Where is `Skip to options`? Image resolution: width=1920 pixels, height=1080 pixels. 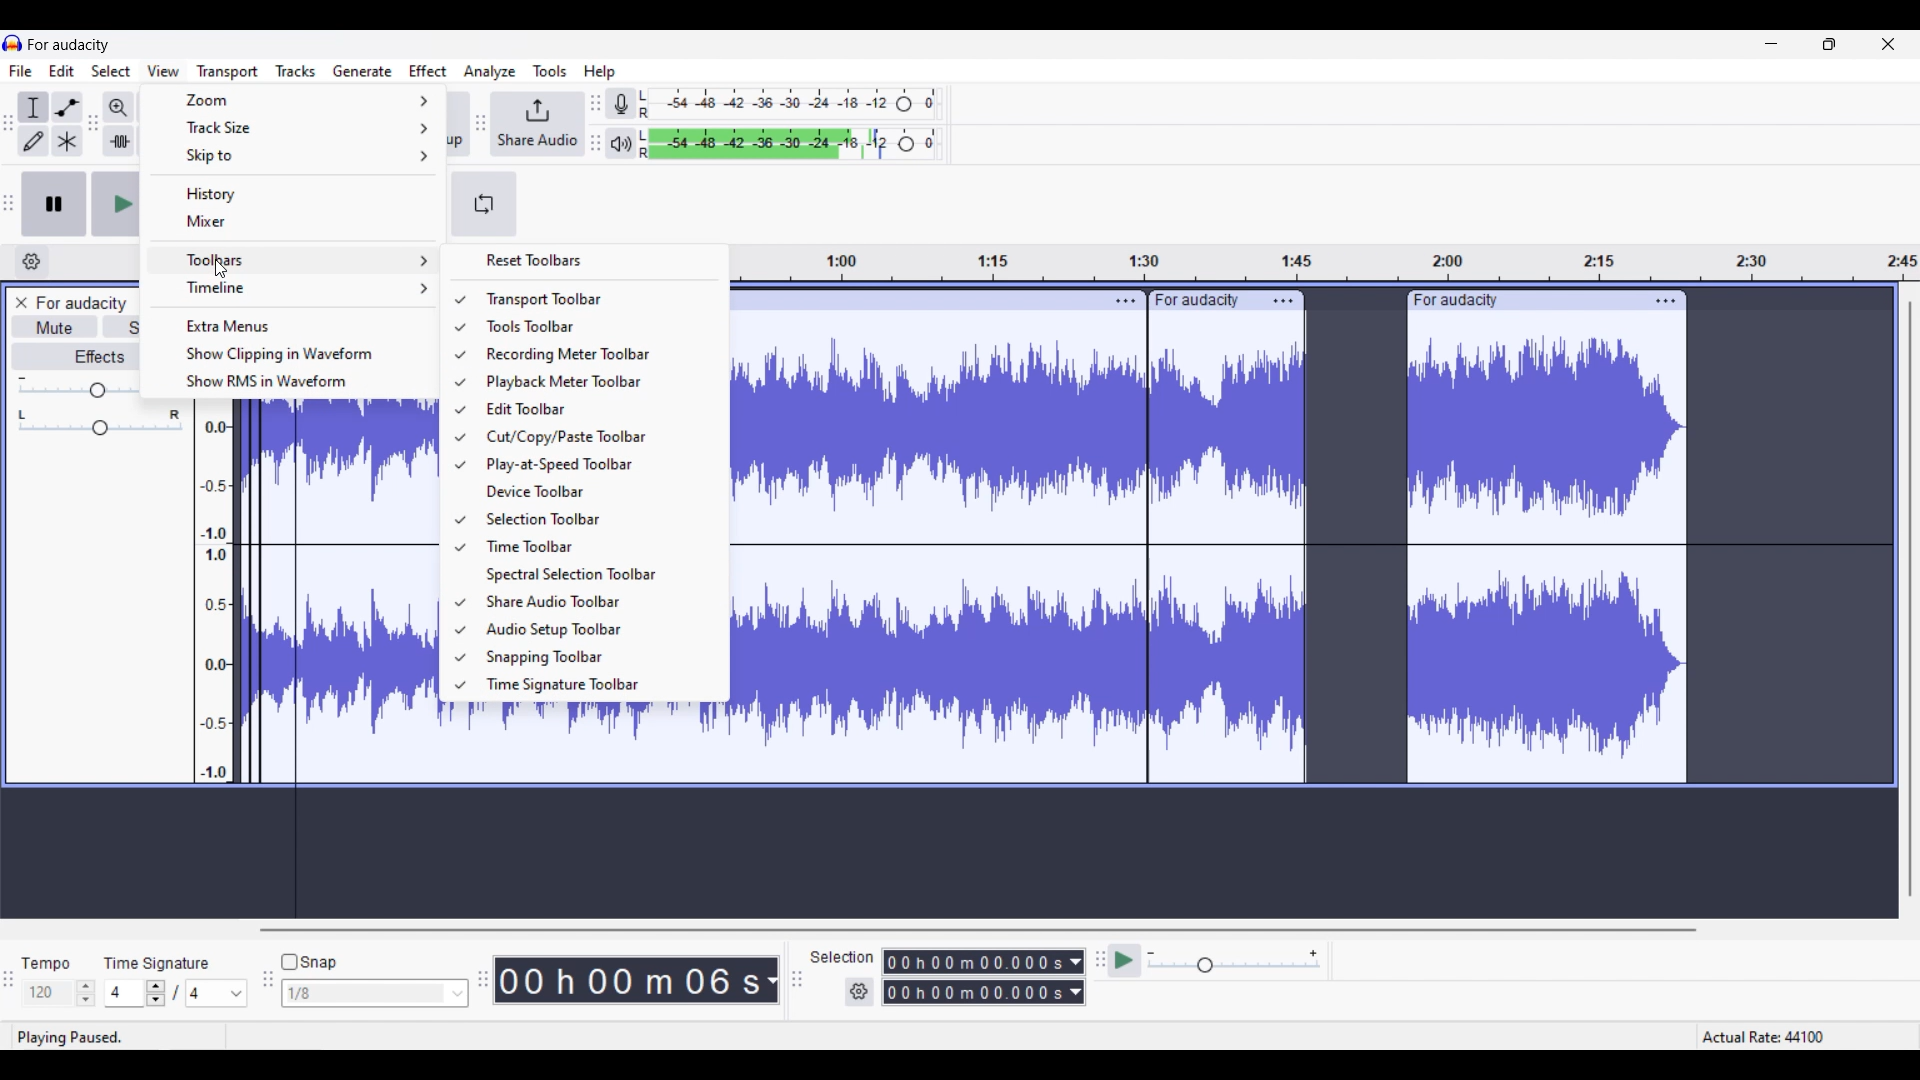 Skip to options is located at coordinates (293, 156).